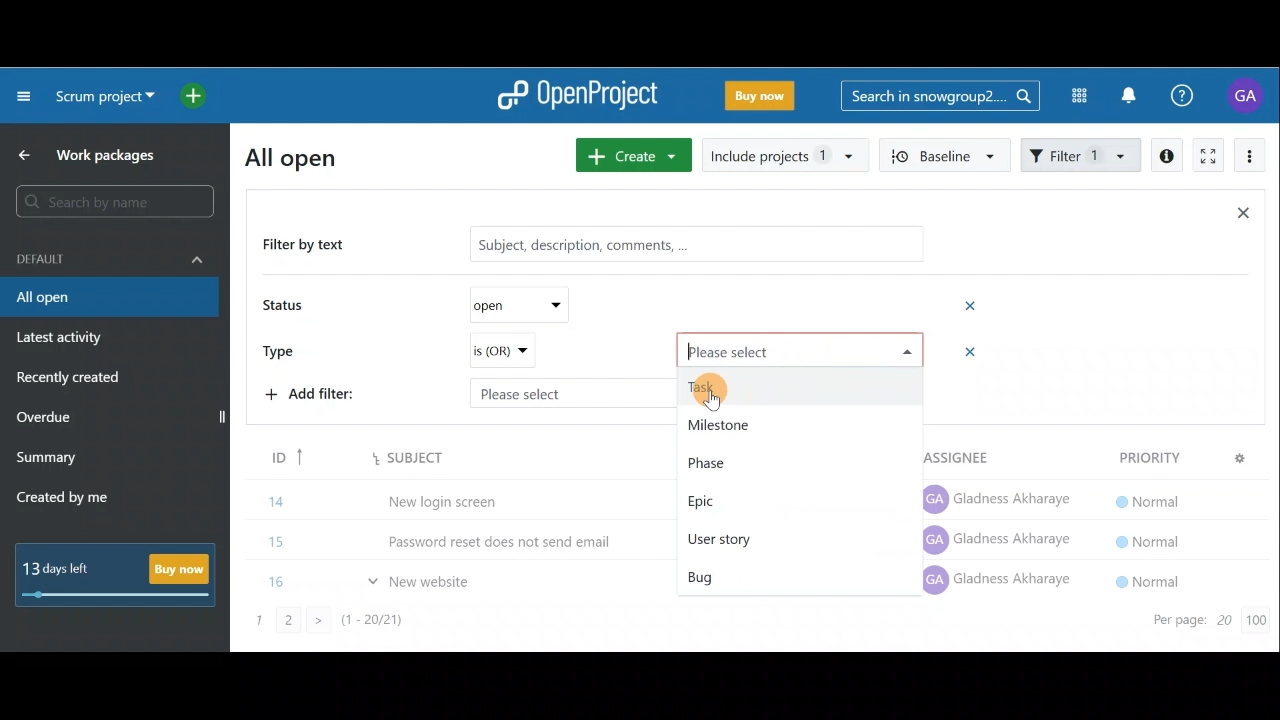 The height and width of the screenshot is (720, 1280). Describe the element at coordinates (1082, 153) in the screenshot. I see `Filter` at that location.